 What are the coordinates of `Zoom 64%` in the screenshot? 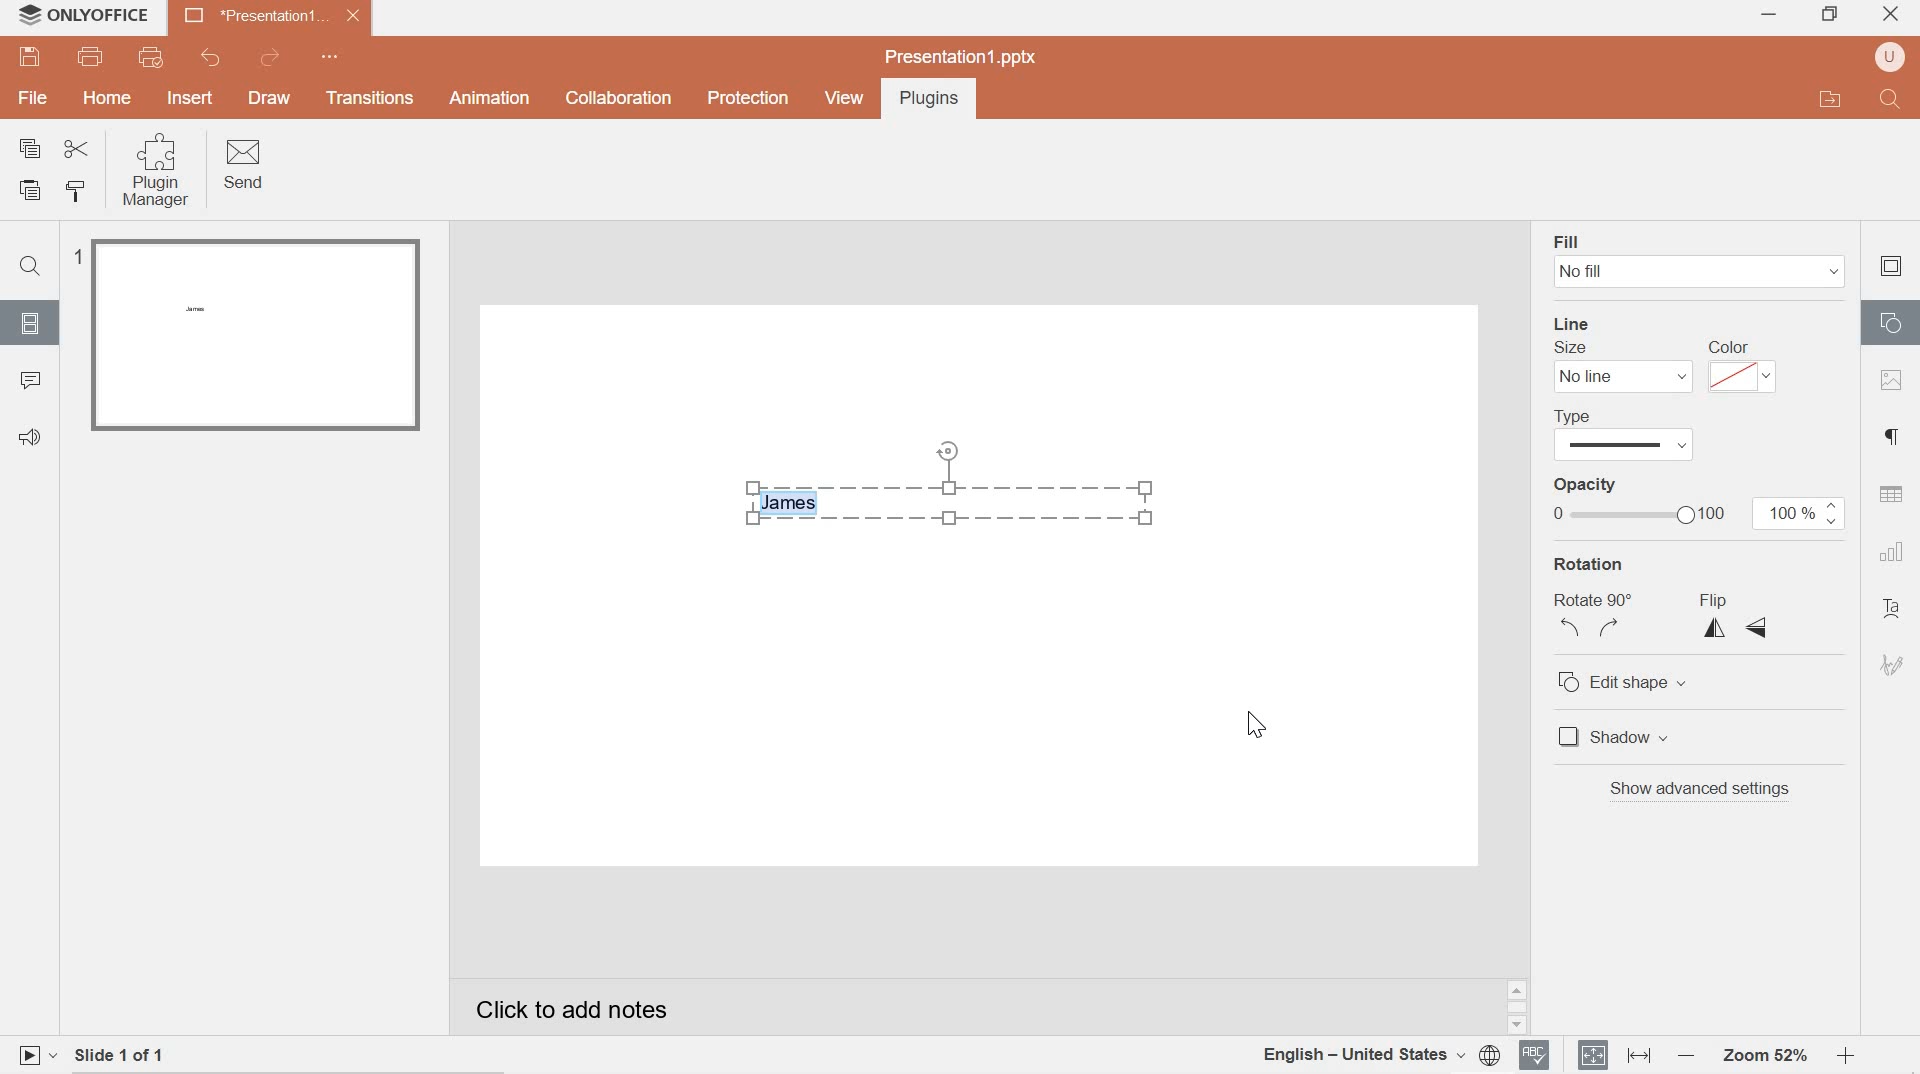 It's located at (1763, 1055).